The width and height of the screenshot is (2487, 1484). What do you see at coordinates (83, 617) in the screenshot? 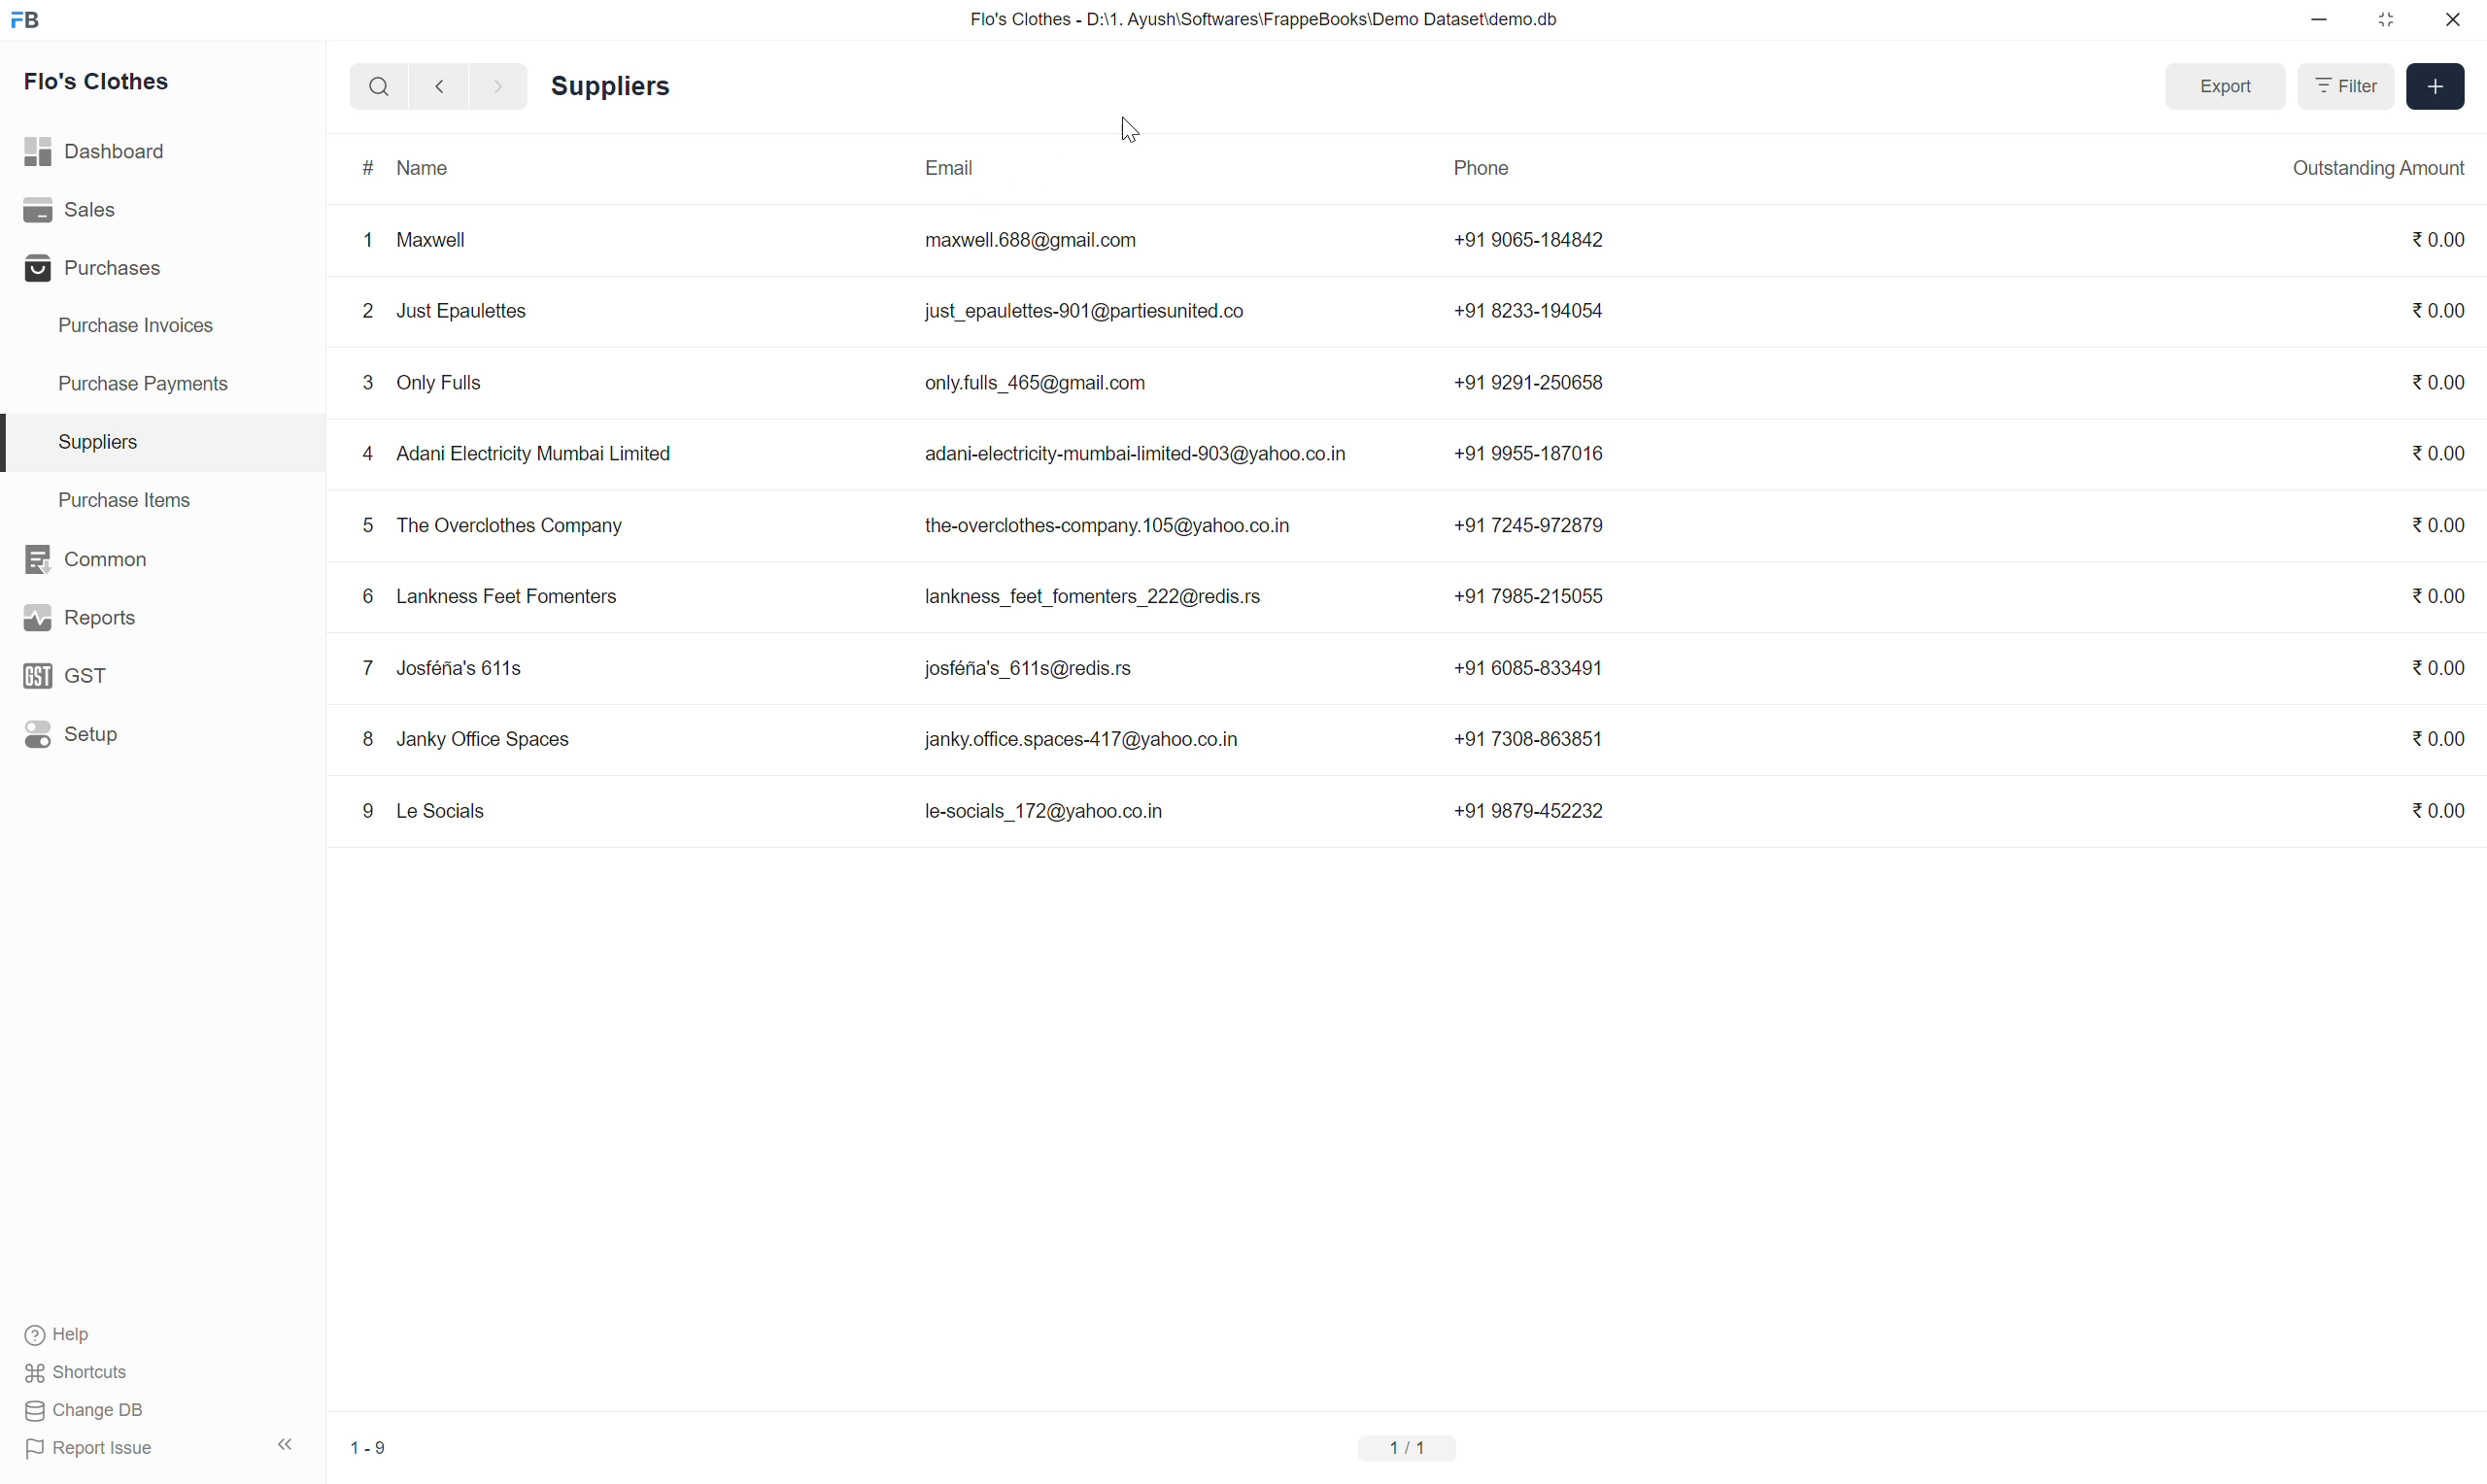
I see `Reports` at bounding box center [83, 617].